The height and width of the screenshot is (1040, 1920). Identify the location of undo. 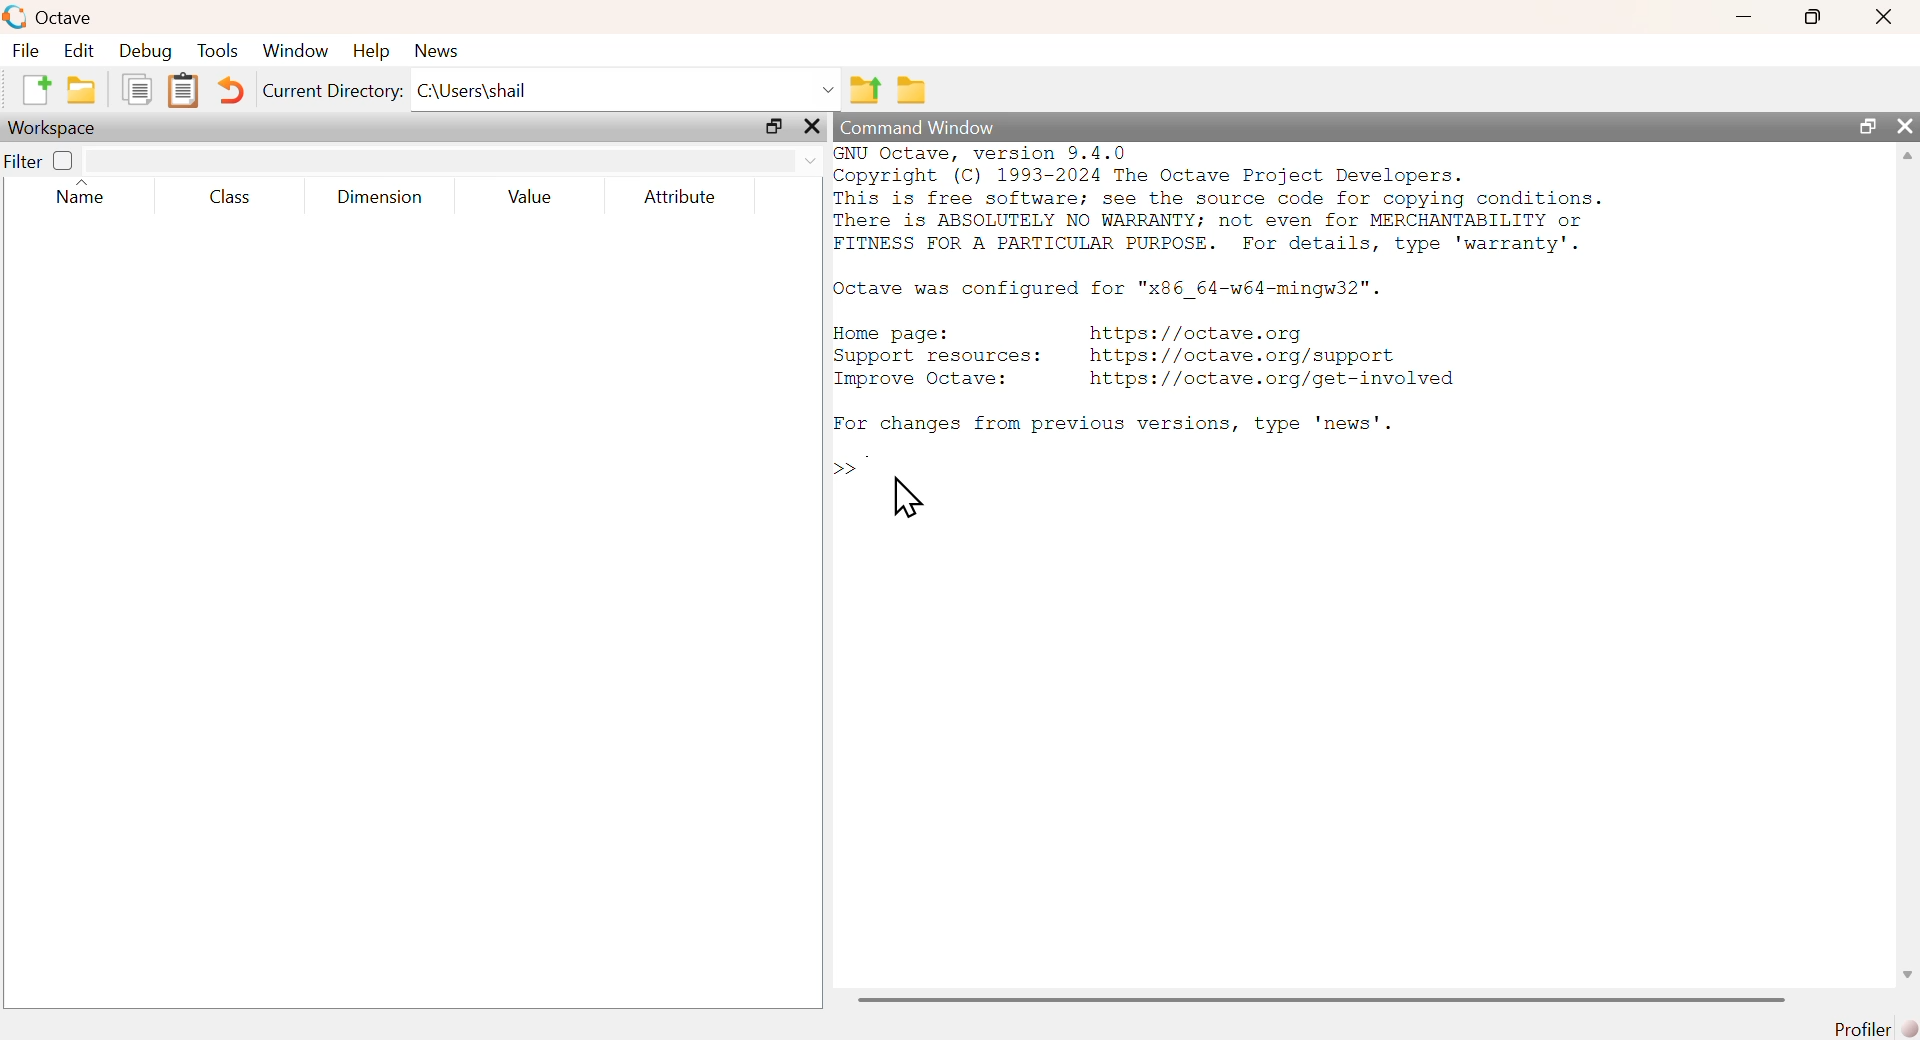
(235, 94).